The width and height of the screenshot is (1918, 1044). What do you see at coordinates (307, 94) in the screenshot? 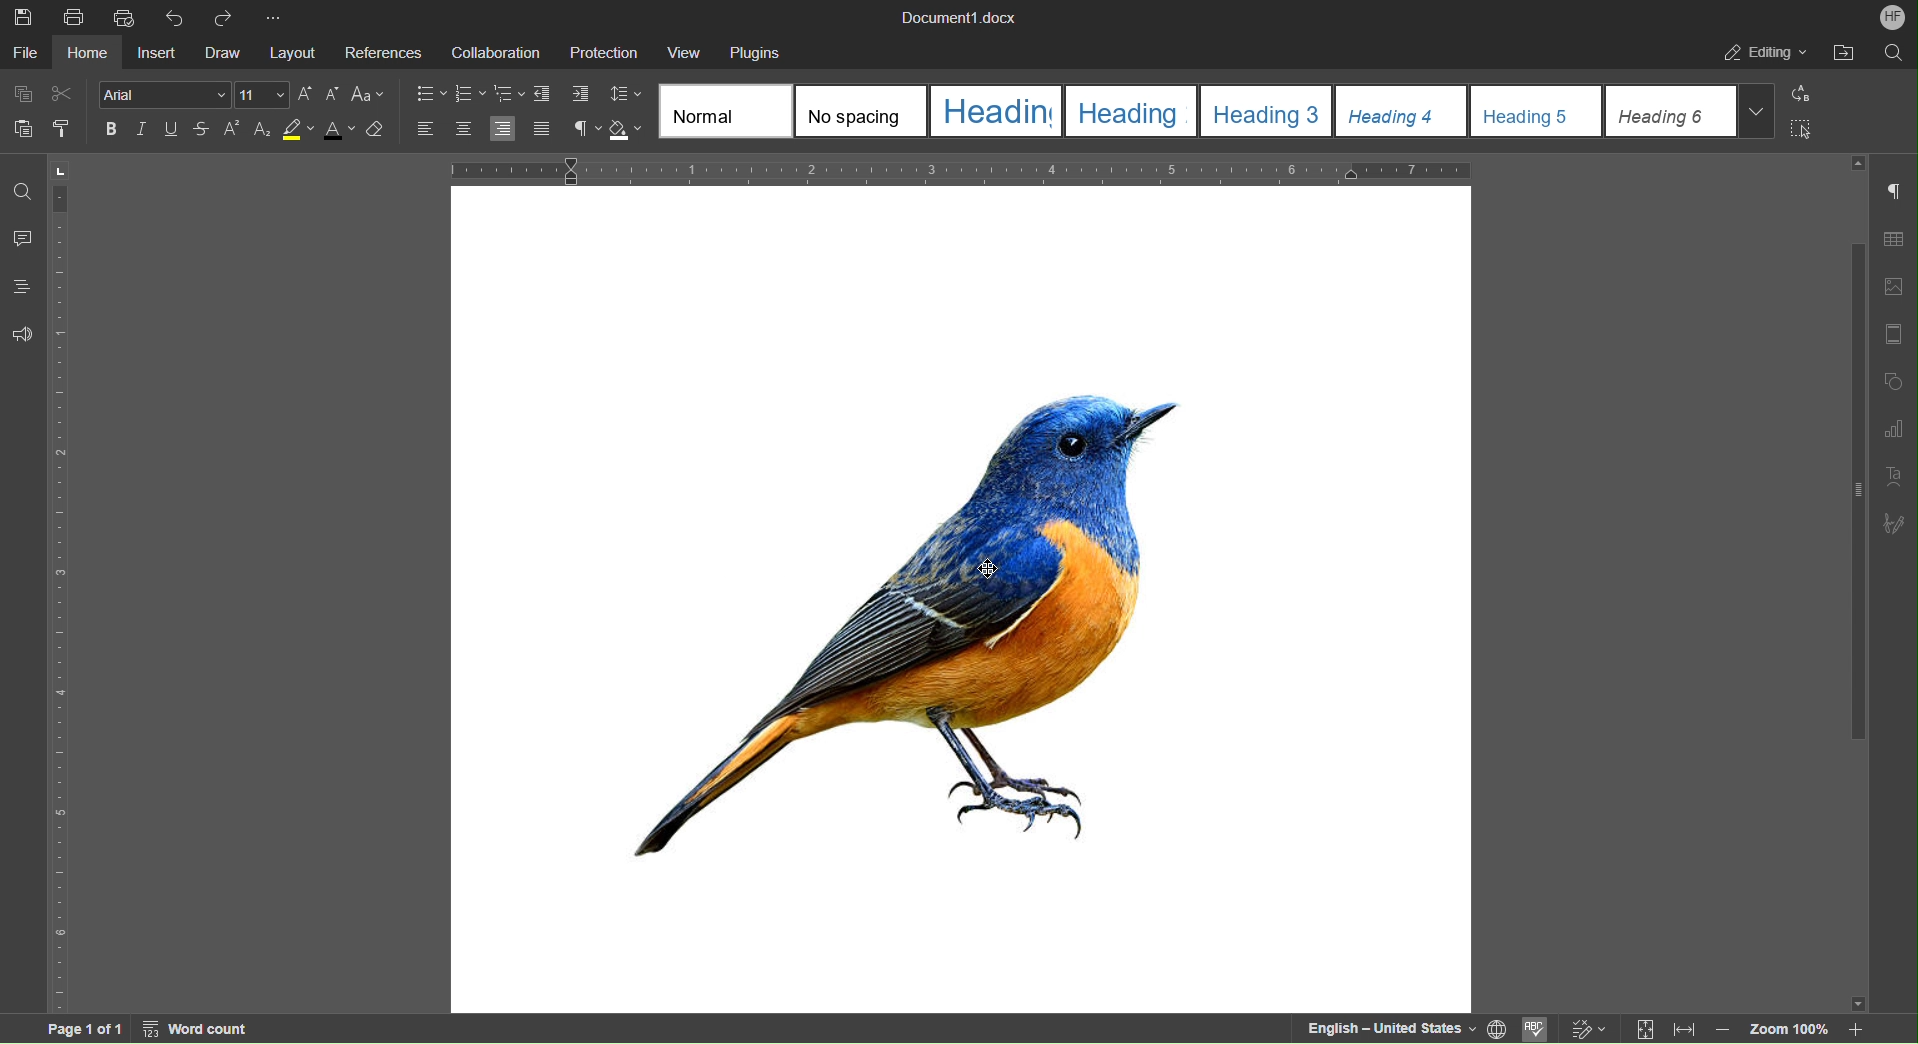
I see `Increase Font Size` at bounding box center [307, 94].